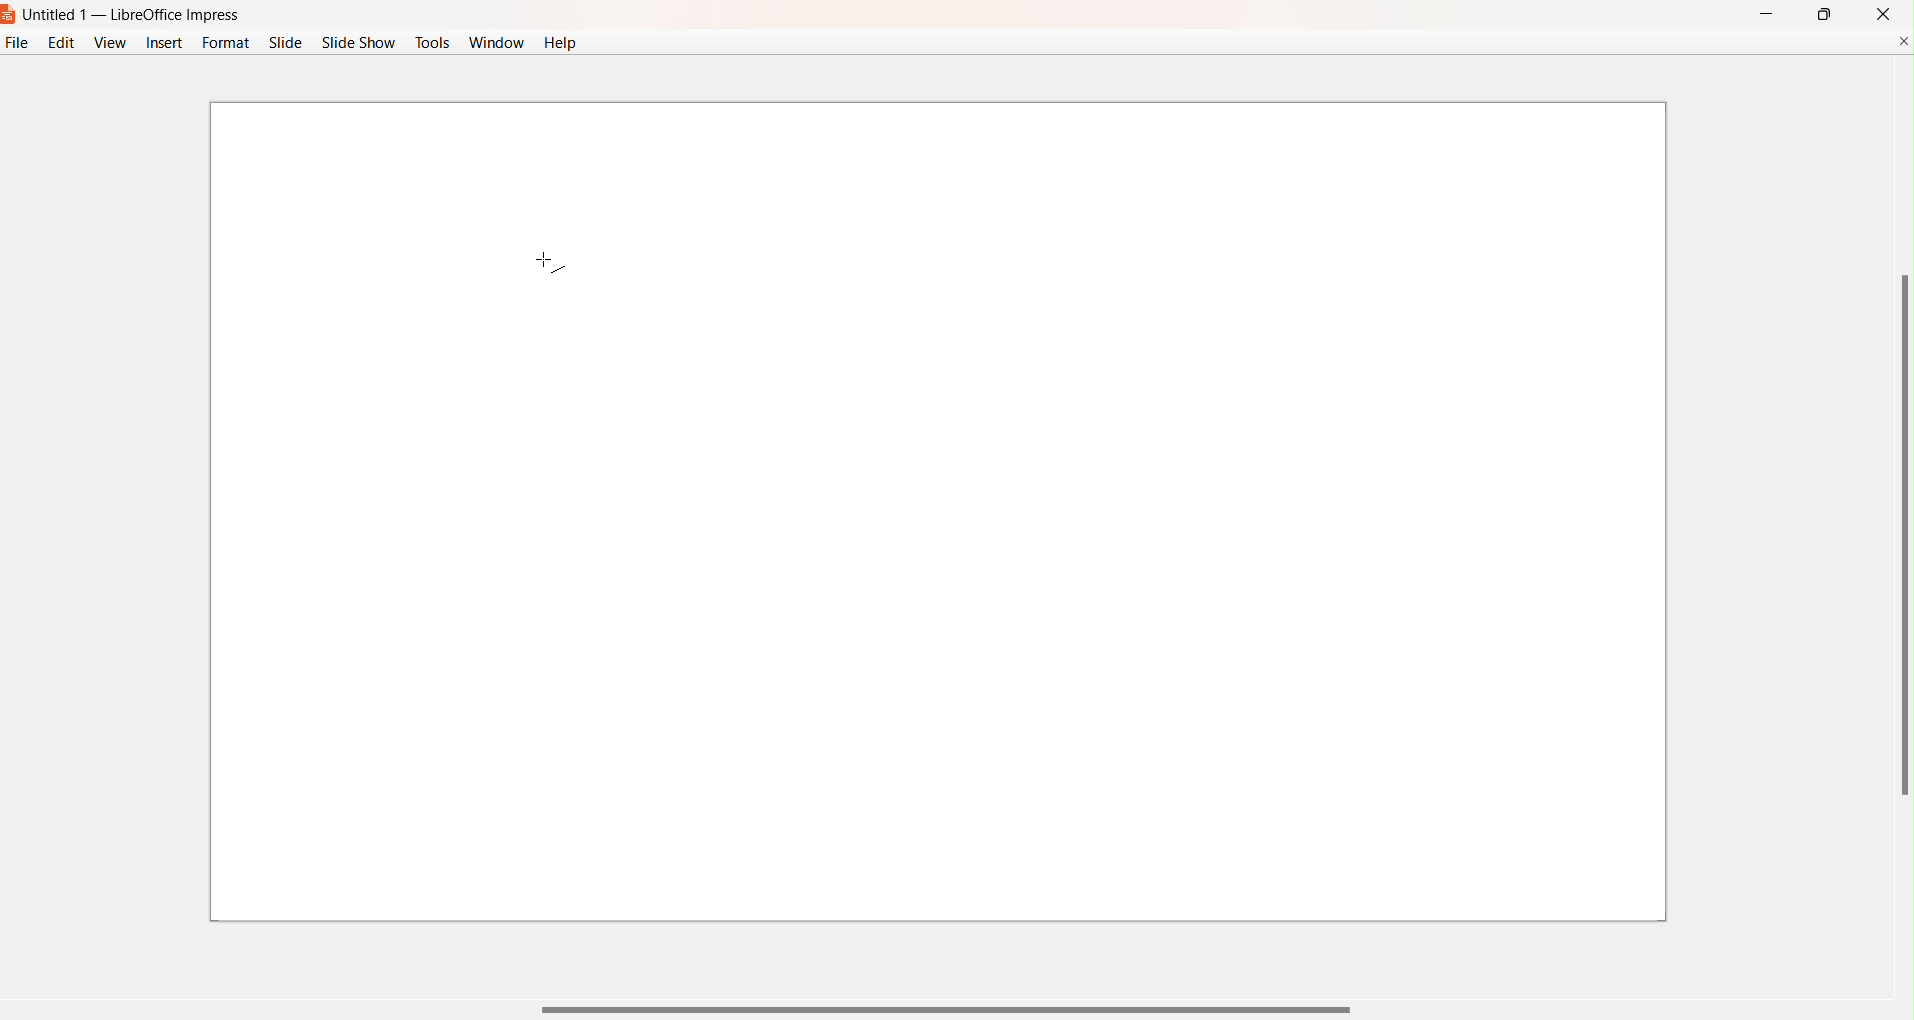 The width and height of the screenshot is (1914, 1020). Describe the element at coordinates (1764, 12) in the screenshot. I see `Minimize` at that location.